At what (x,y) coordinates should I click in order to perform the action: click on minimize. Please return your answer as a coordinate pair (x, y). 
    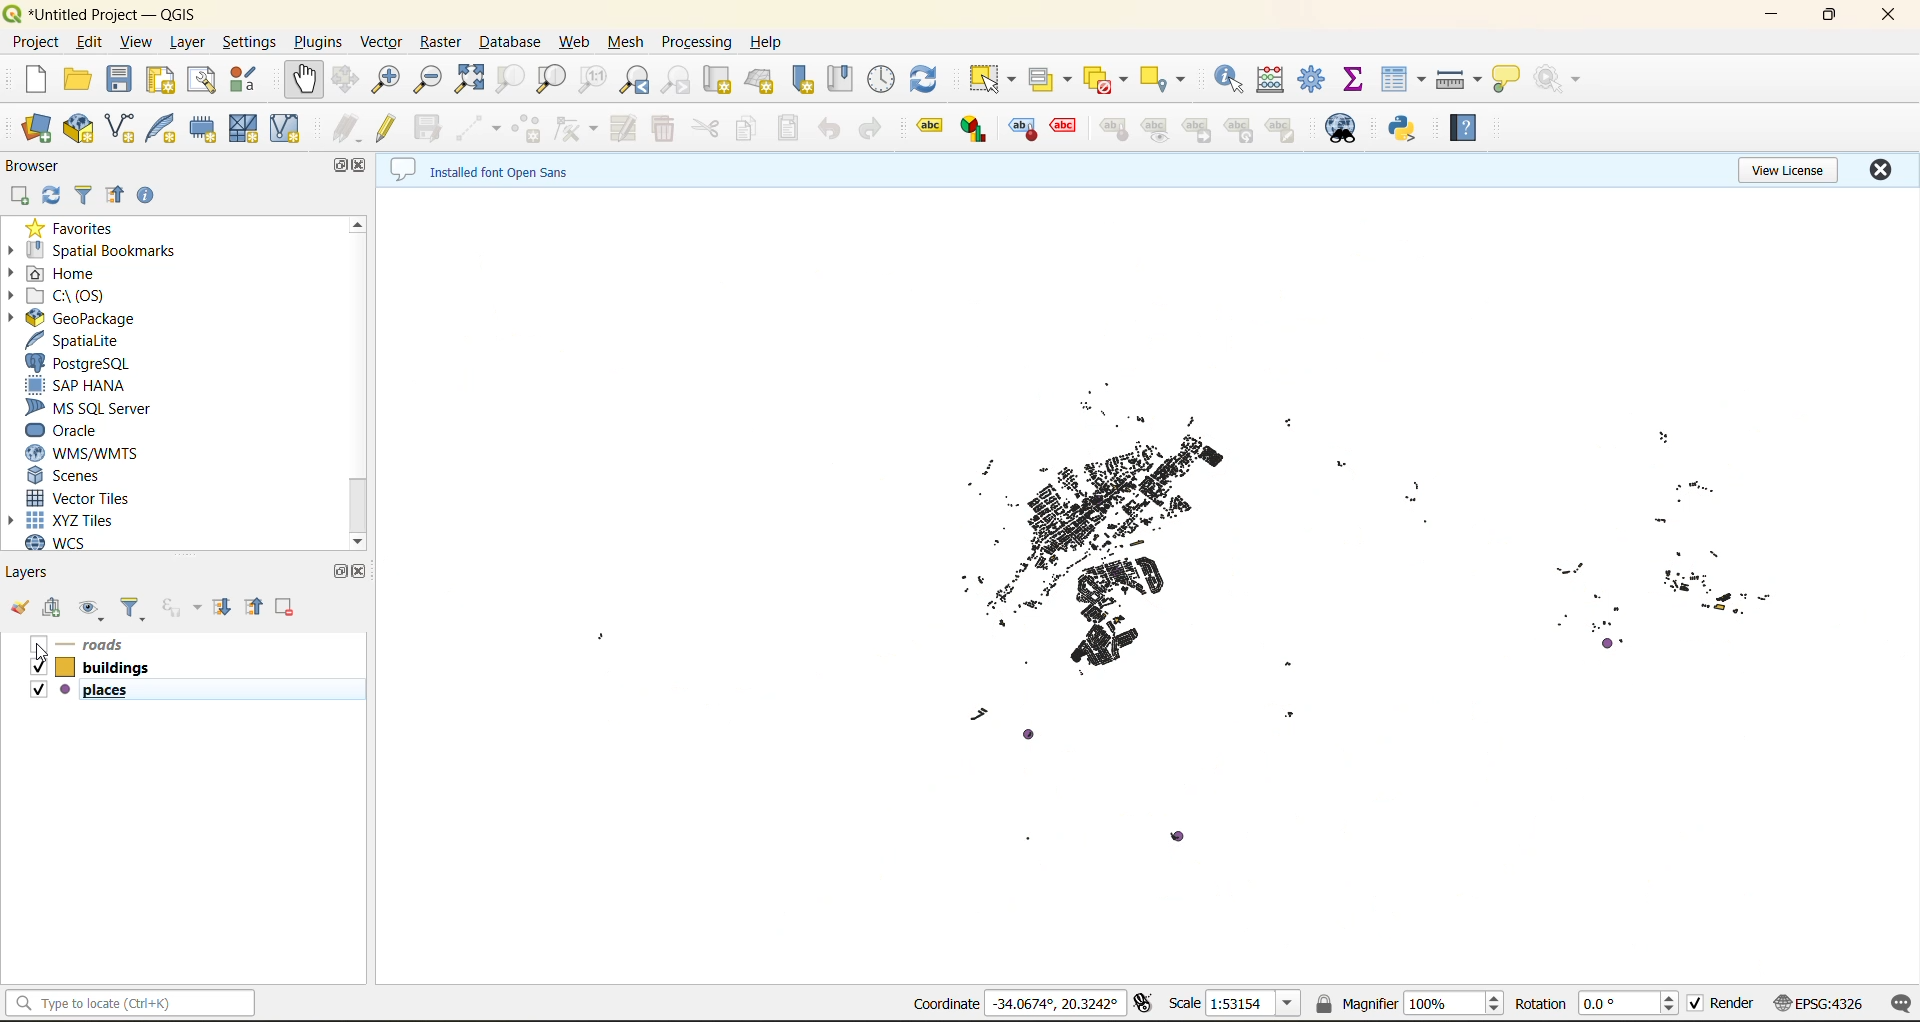
    Looking at the image, I should click on (1773, 21).